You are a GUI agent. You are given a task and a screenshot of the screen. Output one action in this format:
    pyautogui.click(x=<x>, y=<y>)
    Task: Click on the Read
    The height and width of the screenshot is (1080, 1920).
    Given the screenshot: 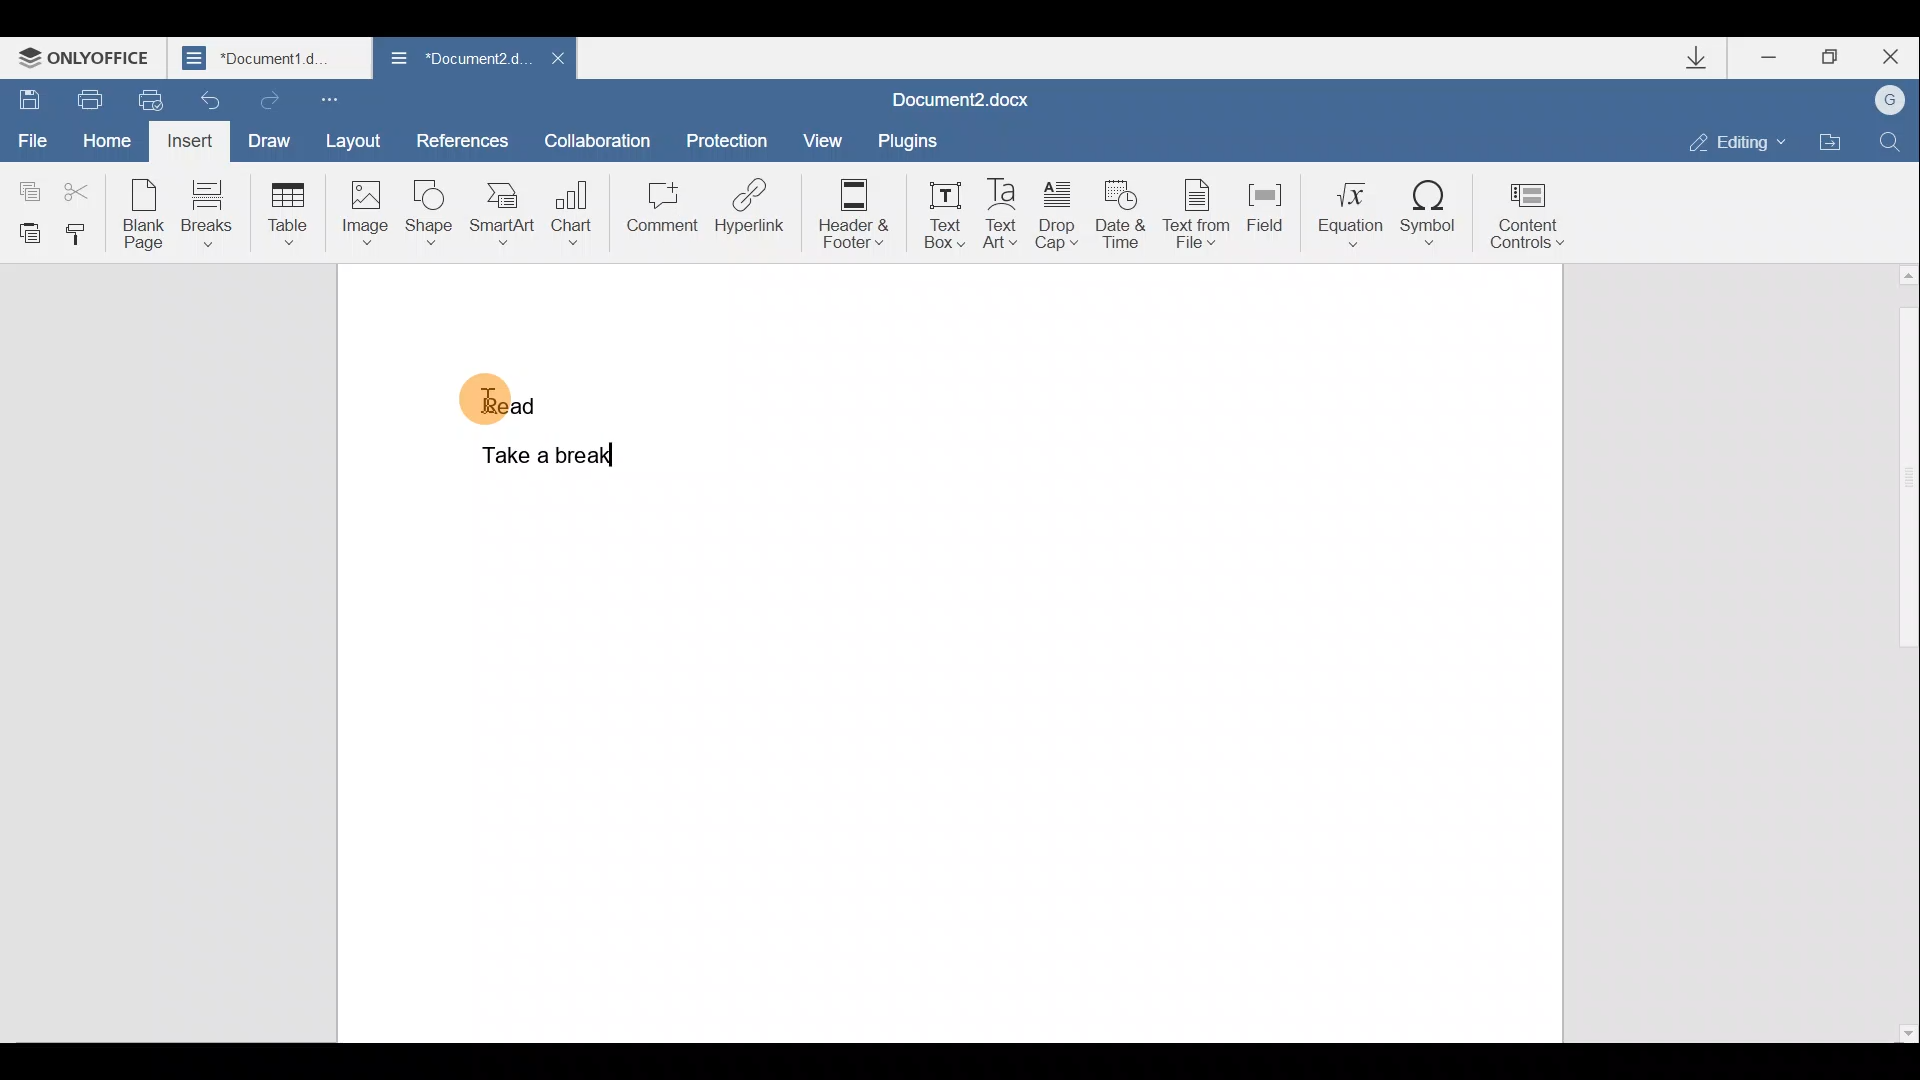 What is the action you would take?
    pyautogui.click(x=500, y=394)
    